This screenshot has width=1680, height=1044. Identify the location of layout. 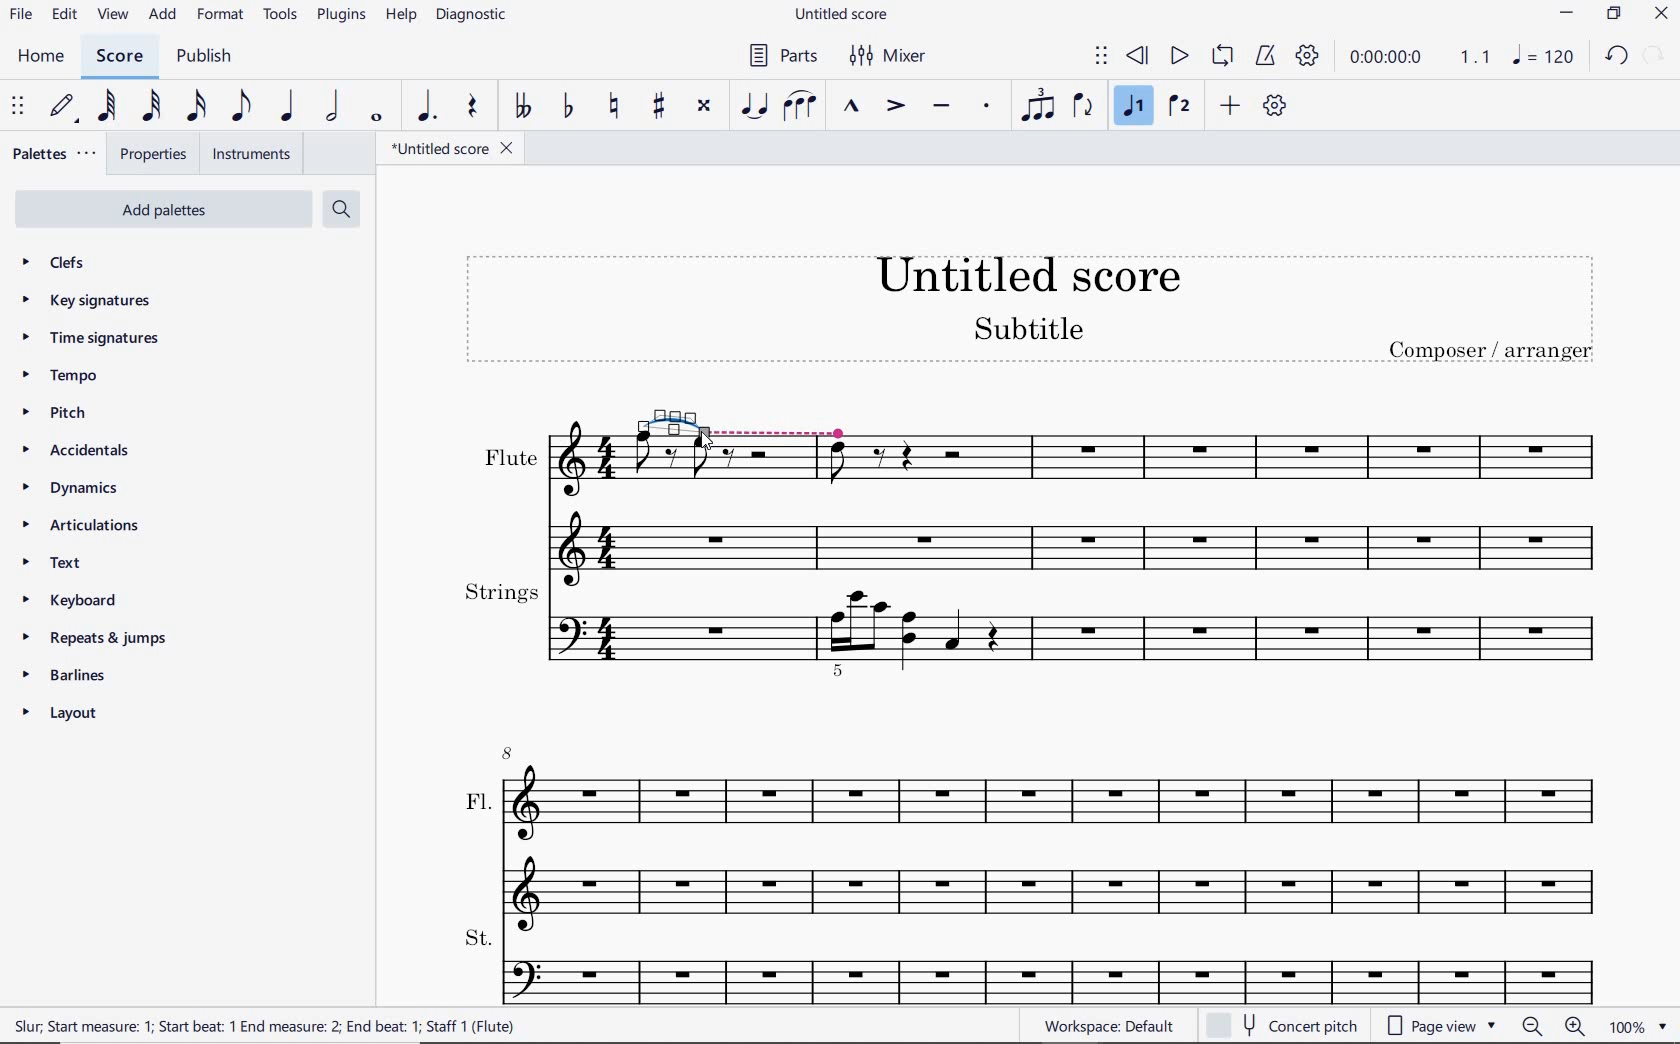
(61, 714).